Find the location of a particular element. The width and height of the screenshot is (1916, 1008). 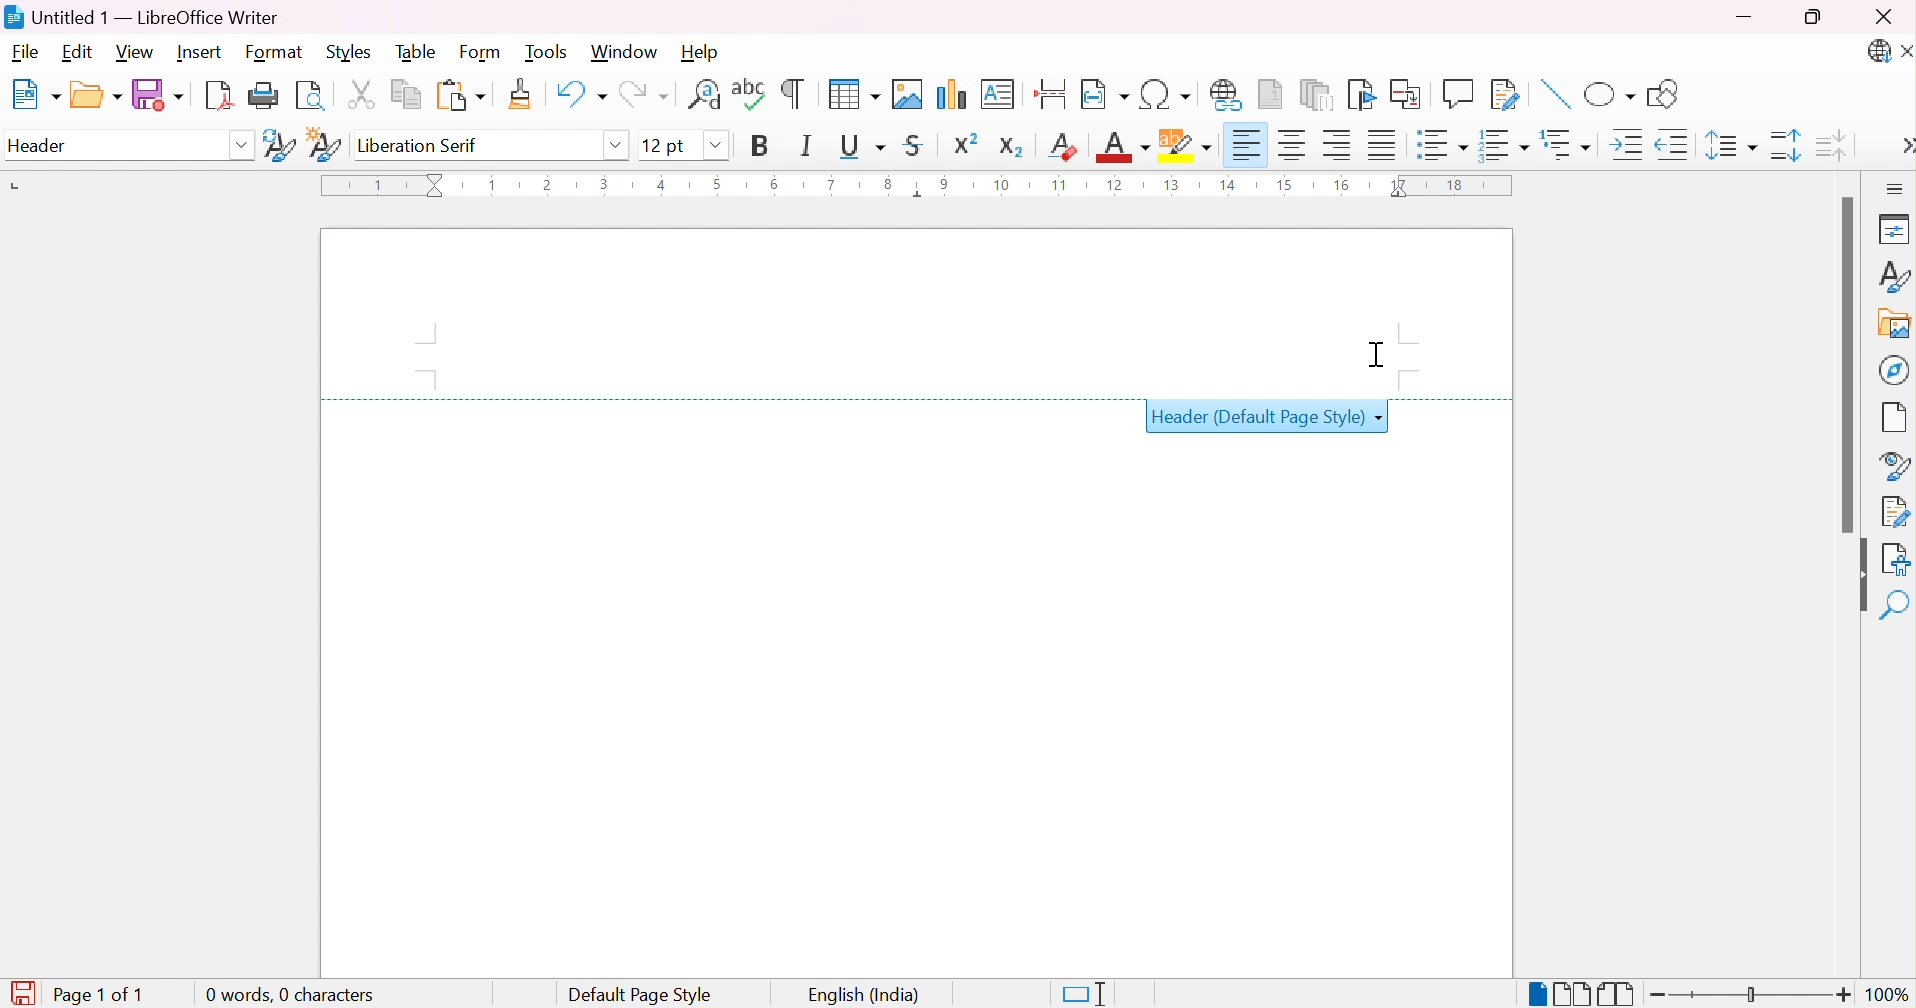

Cursor is located at coordinates (1378, 351).